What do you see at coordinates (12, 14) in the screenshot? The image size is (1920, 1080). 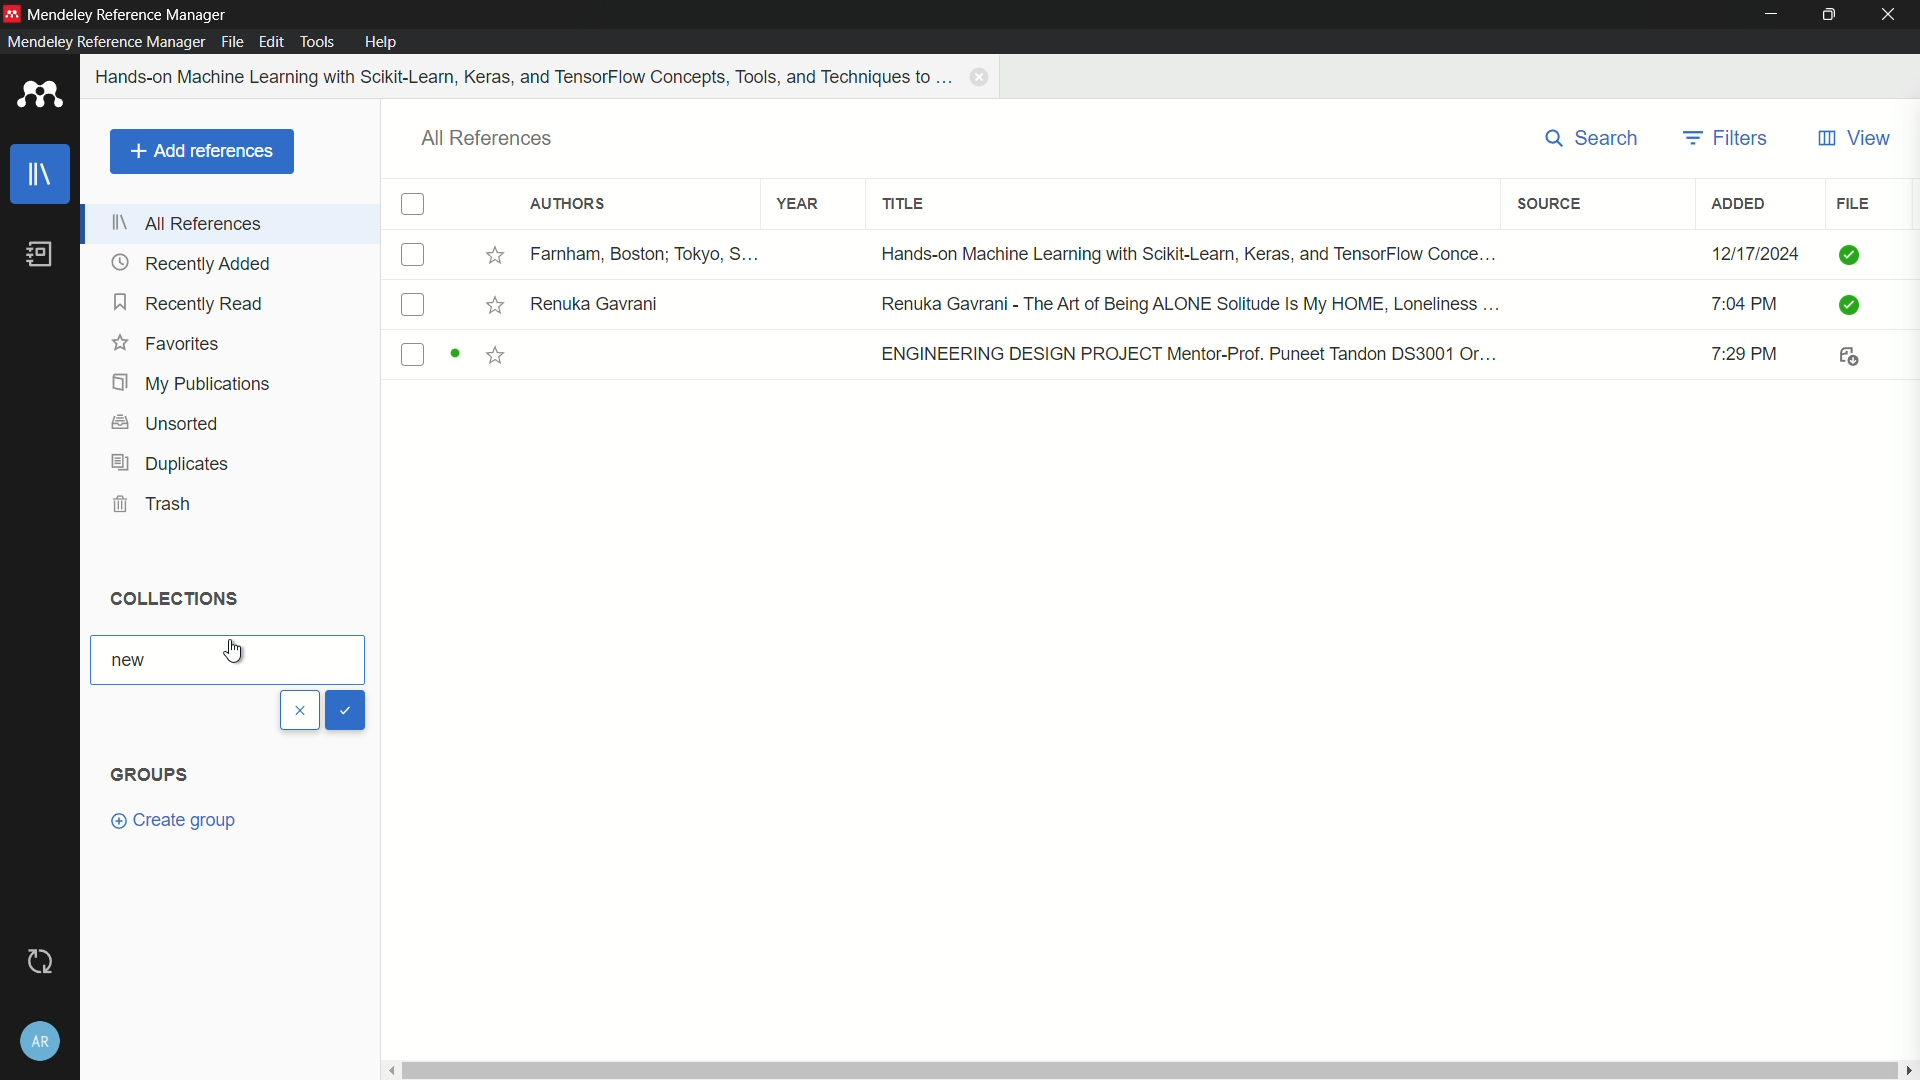 I see `app icon` at bounding box center [12, 14].